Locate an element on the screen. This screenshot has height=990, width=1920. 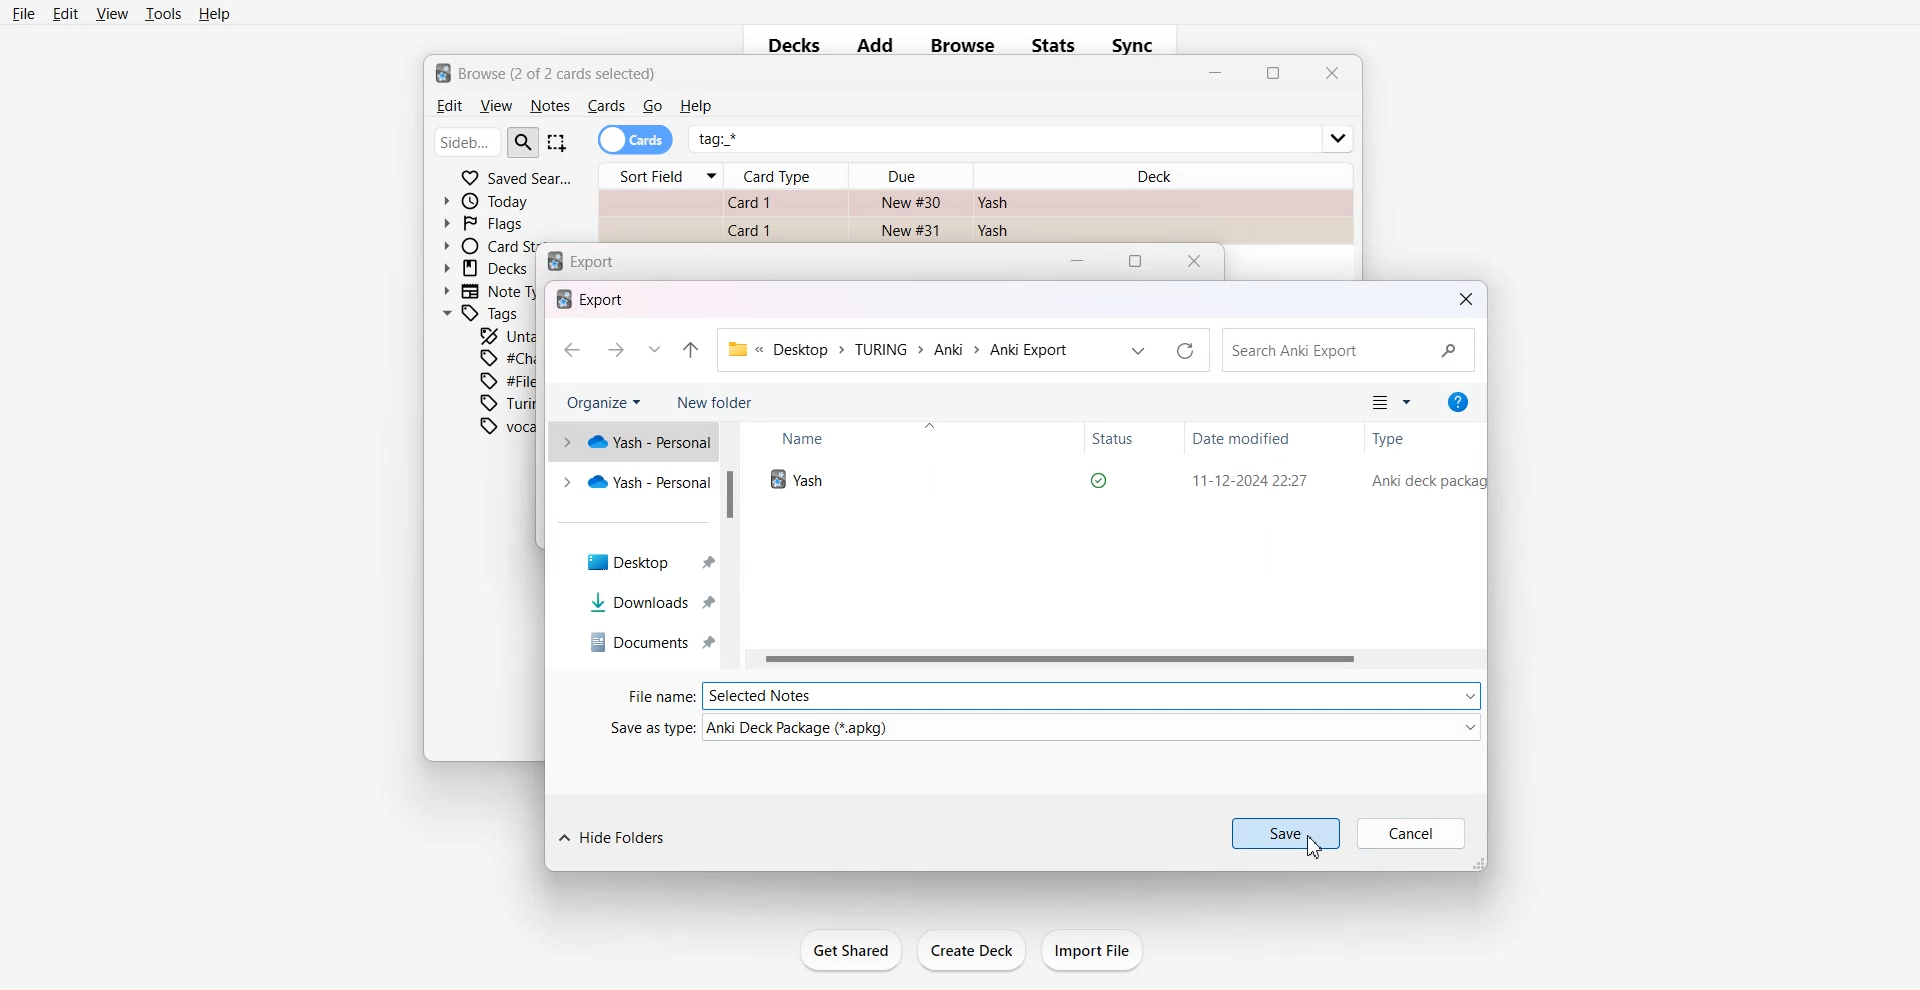
Edit is located at coordinates (447, 106).